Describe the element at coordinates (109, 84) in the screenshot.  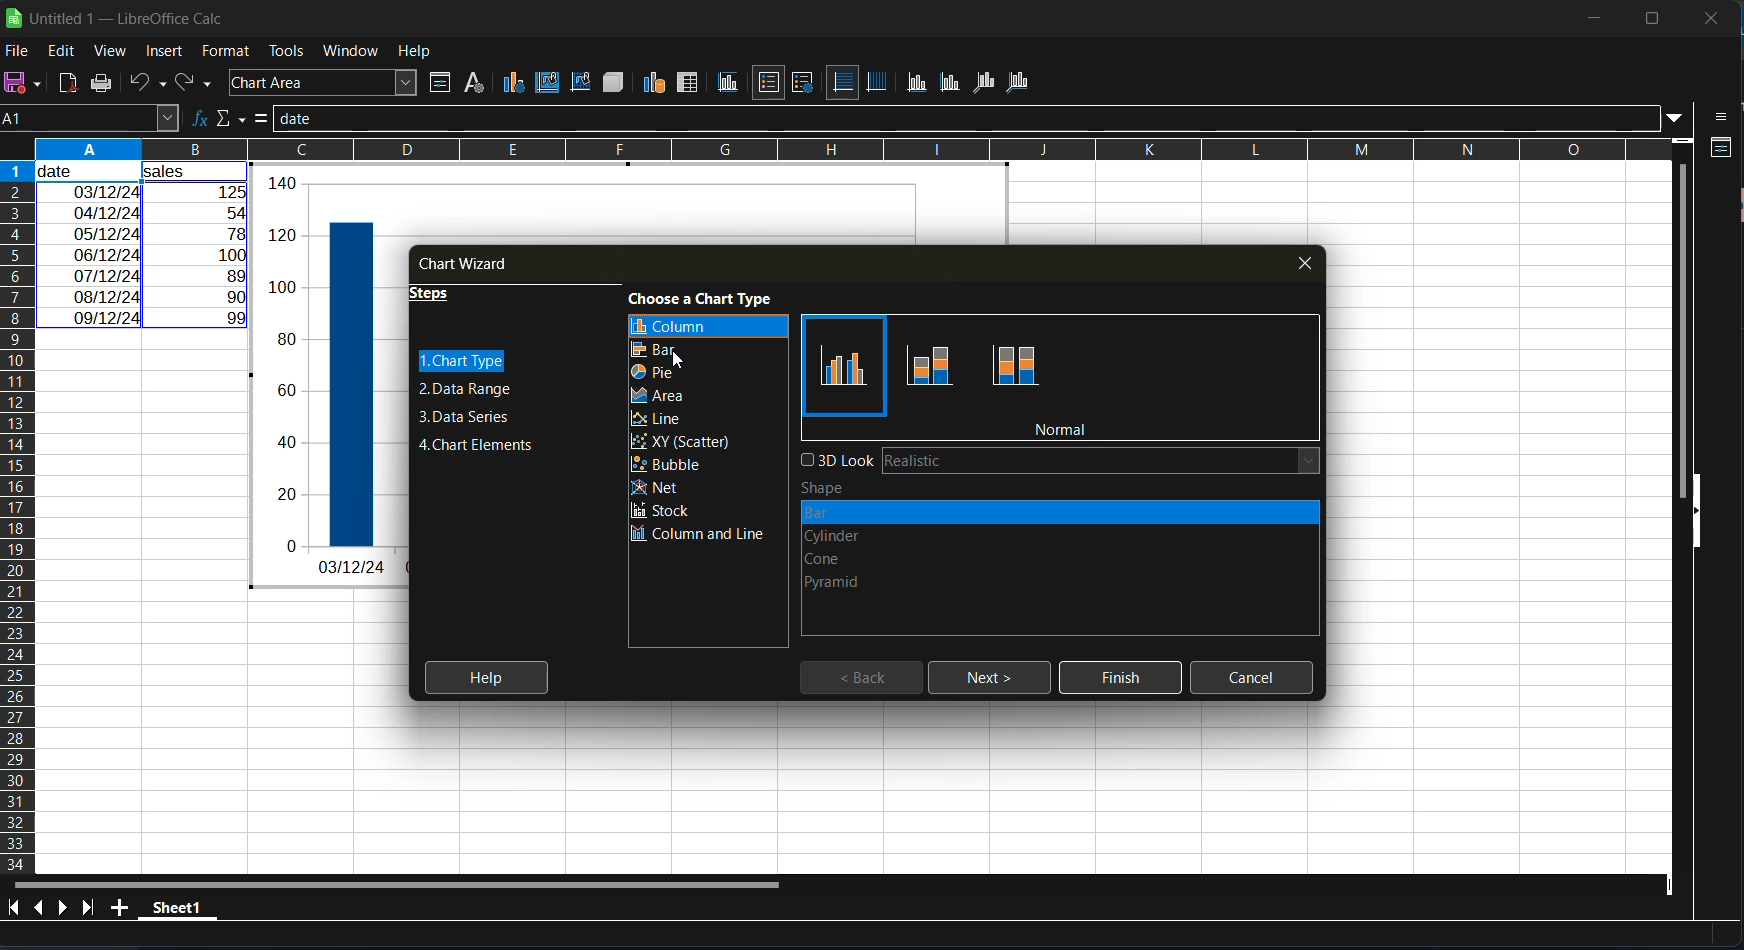
I see `print` at that location.